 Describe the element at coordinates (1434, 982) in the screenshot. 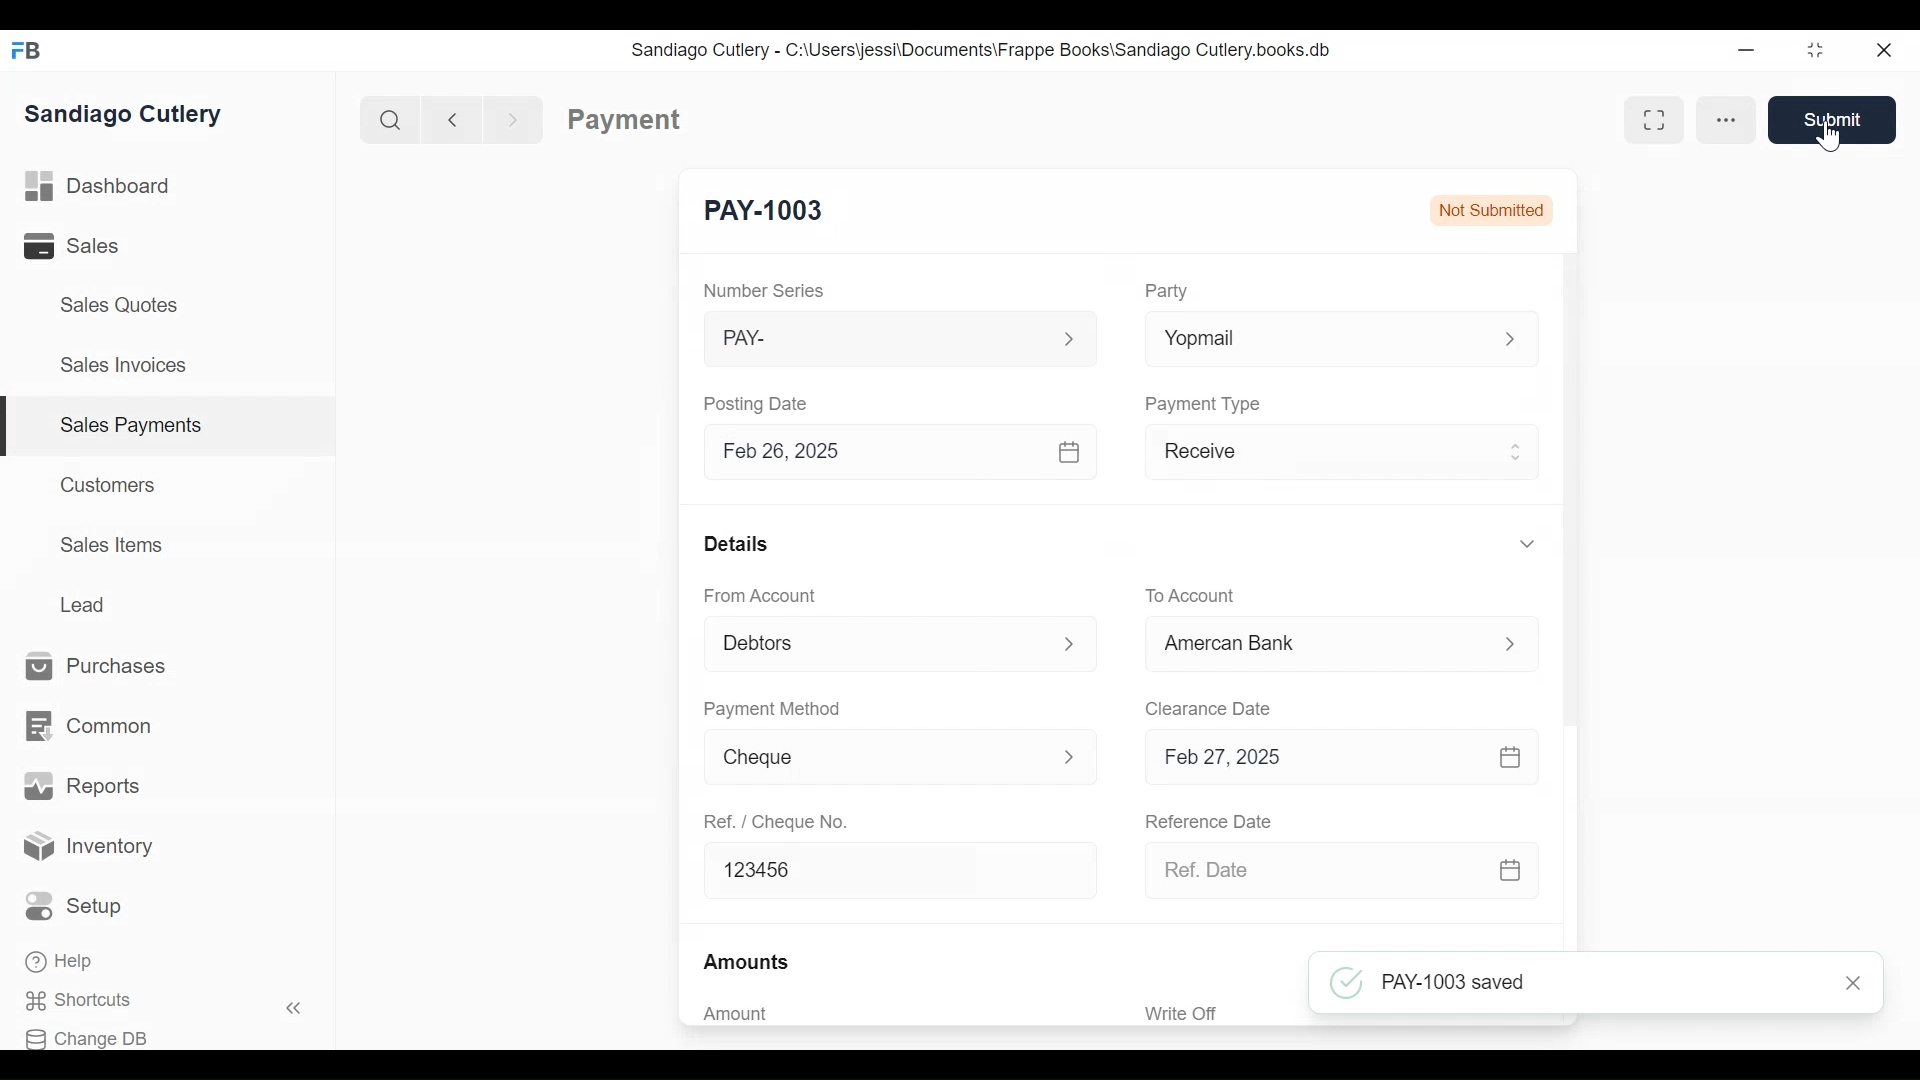

I see `PAY-1003 saved` at that location.